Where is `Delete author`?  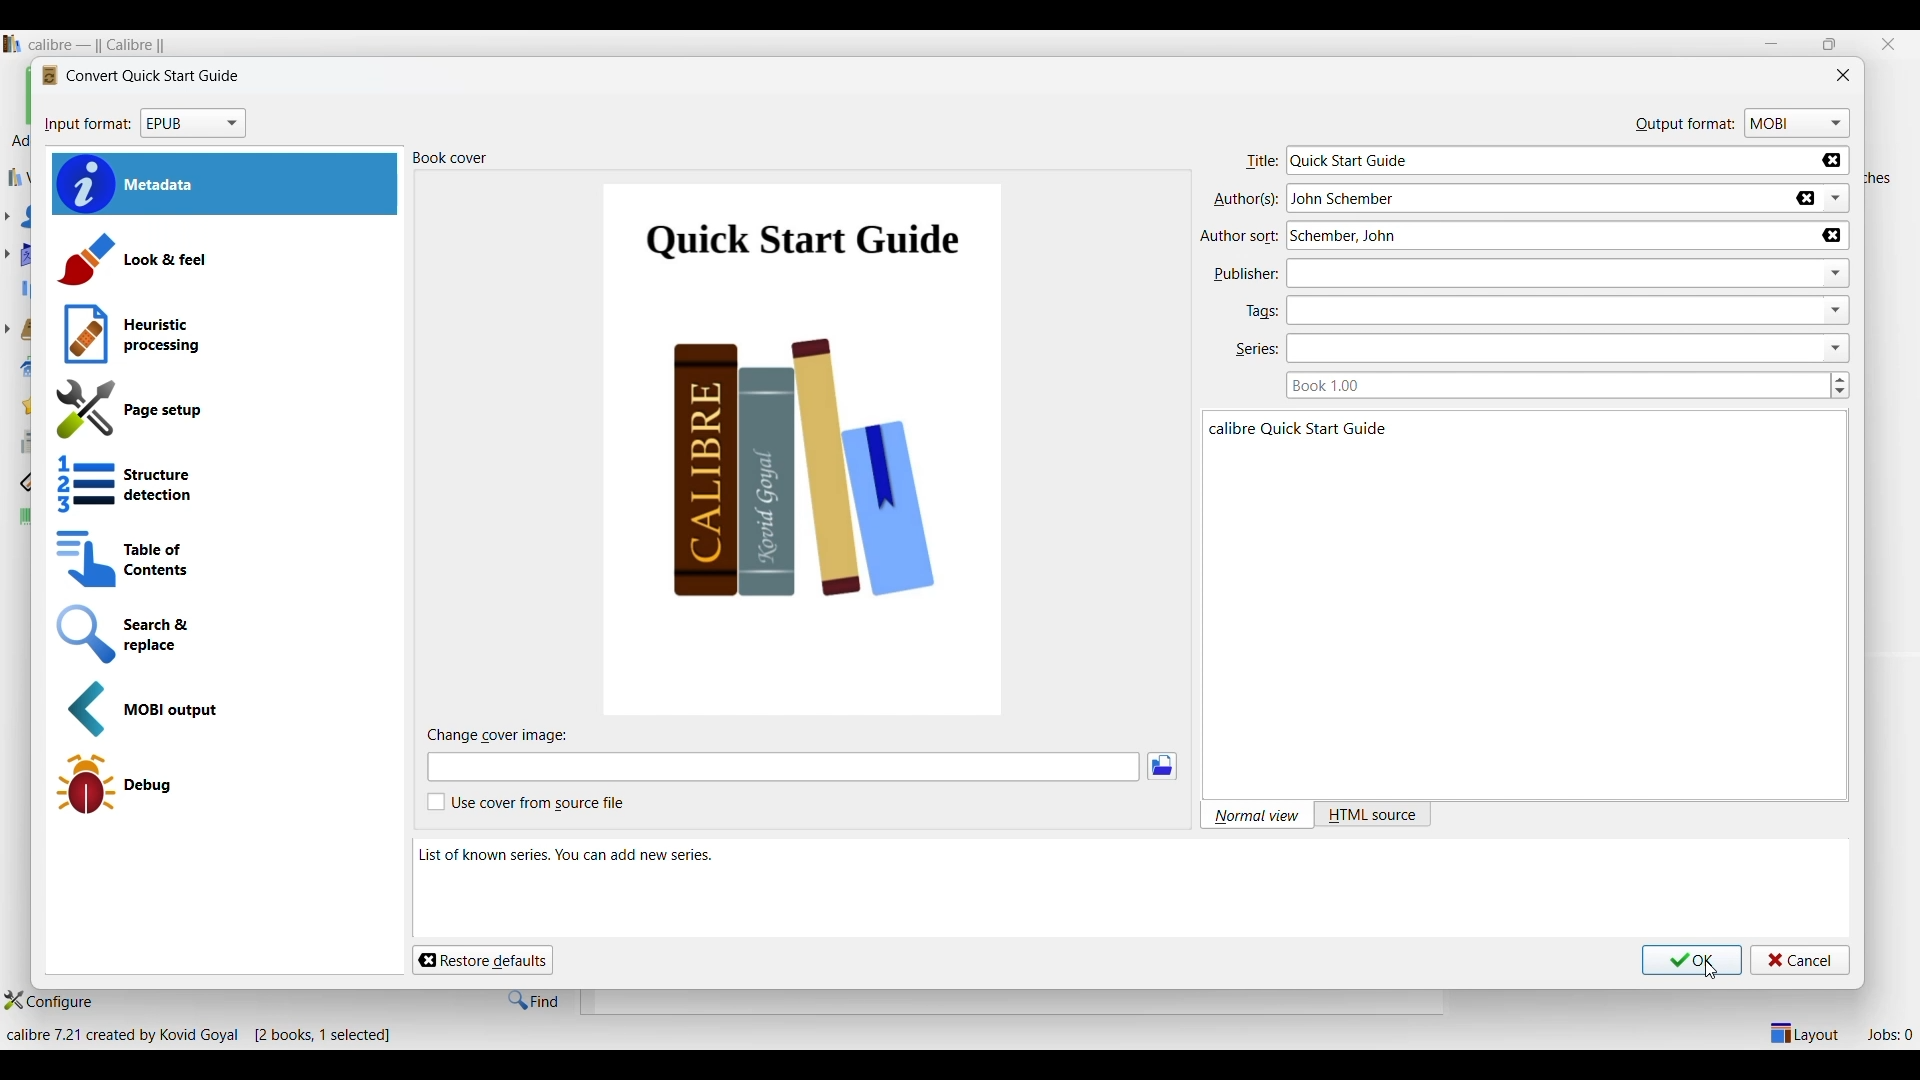
Delete author is located at coordinates (1806, 198).